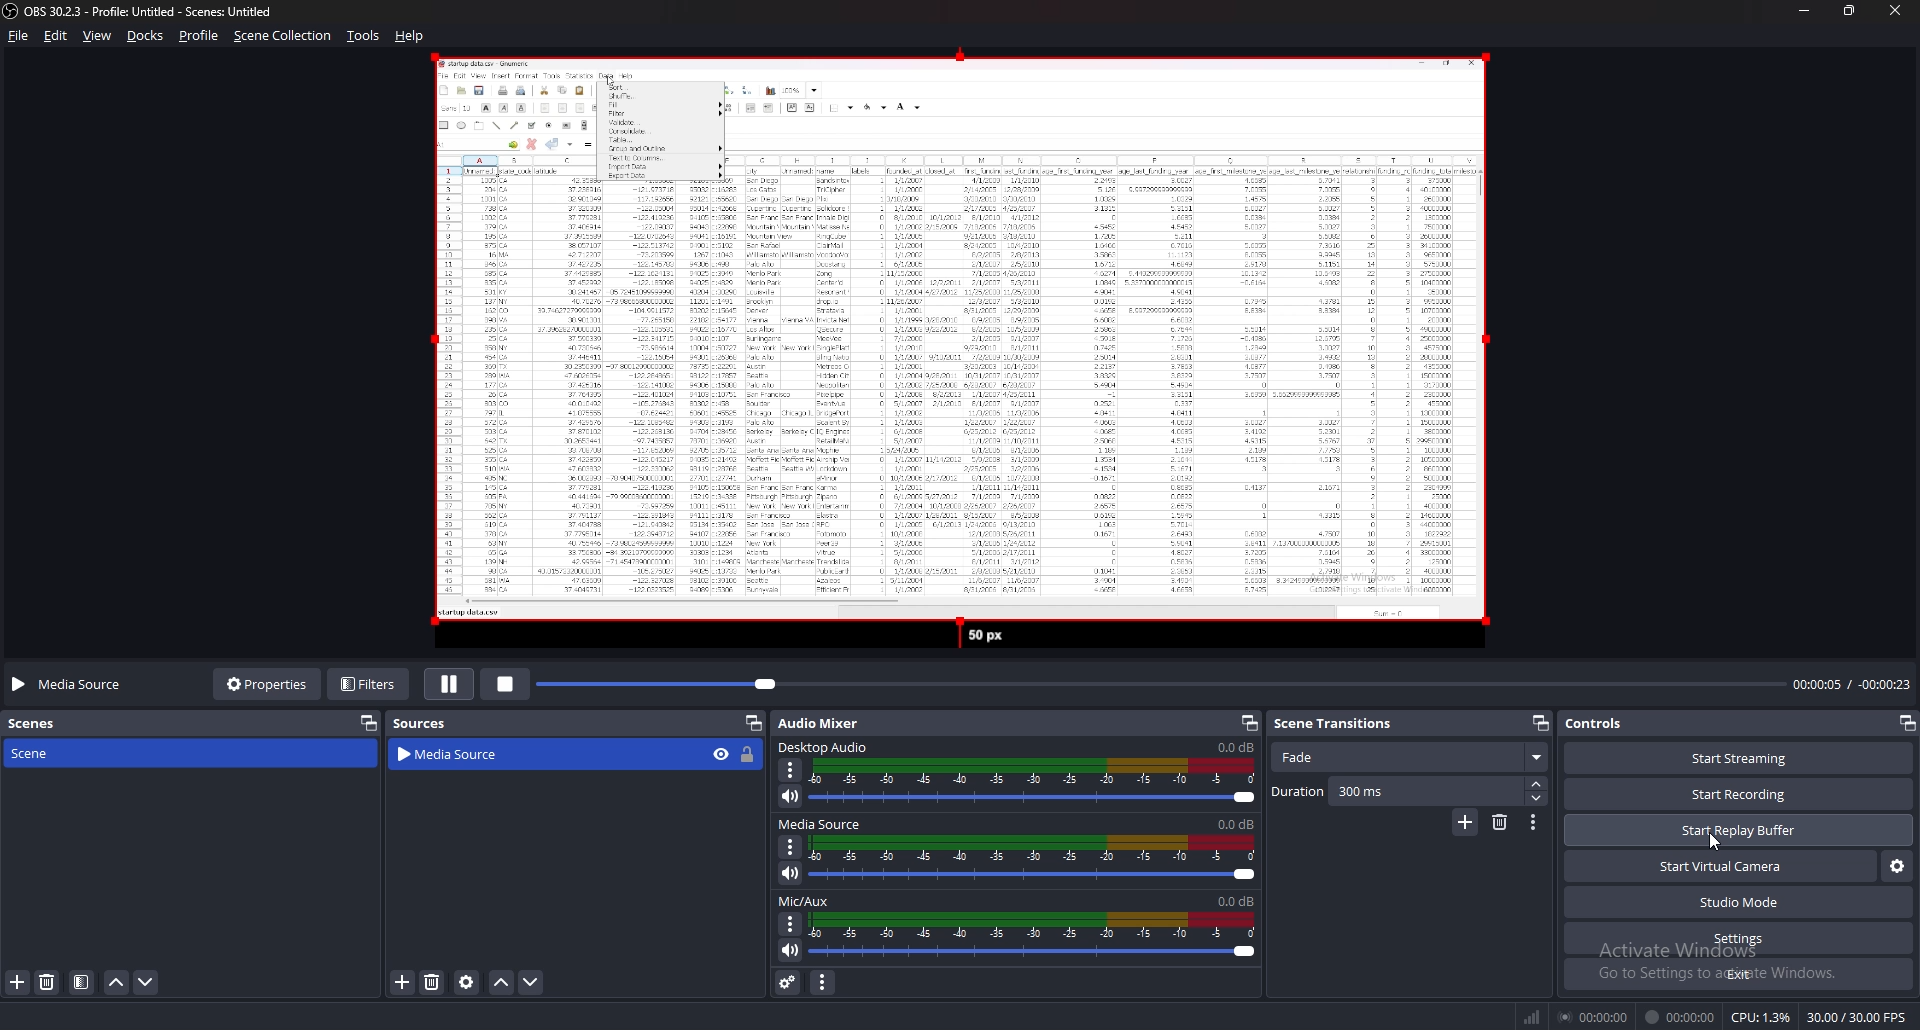 This screenshot has width=1920, height=1030. Describe the element at coordinates (791, 925) in the screenshot. I see `options` at that location.